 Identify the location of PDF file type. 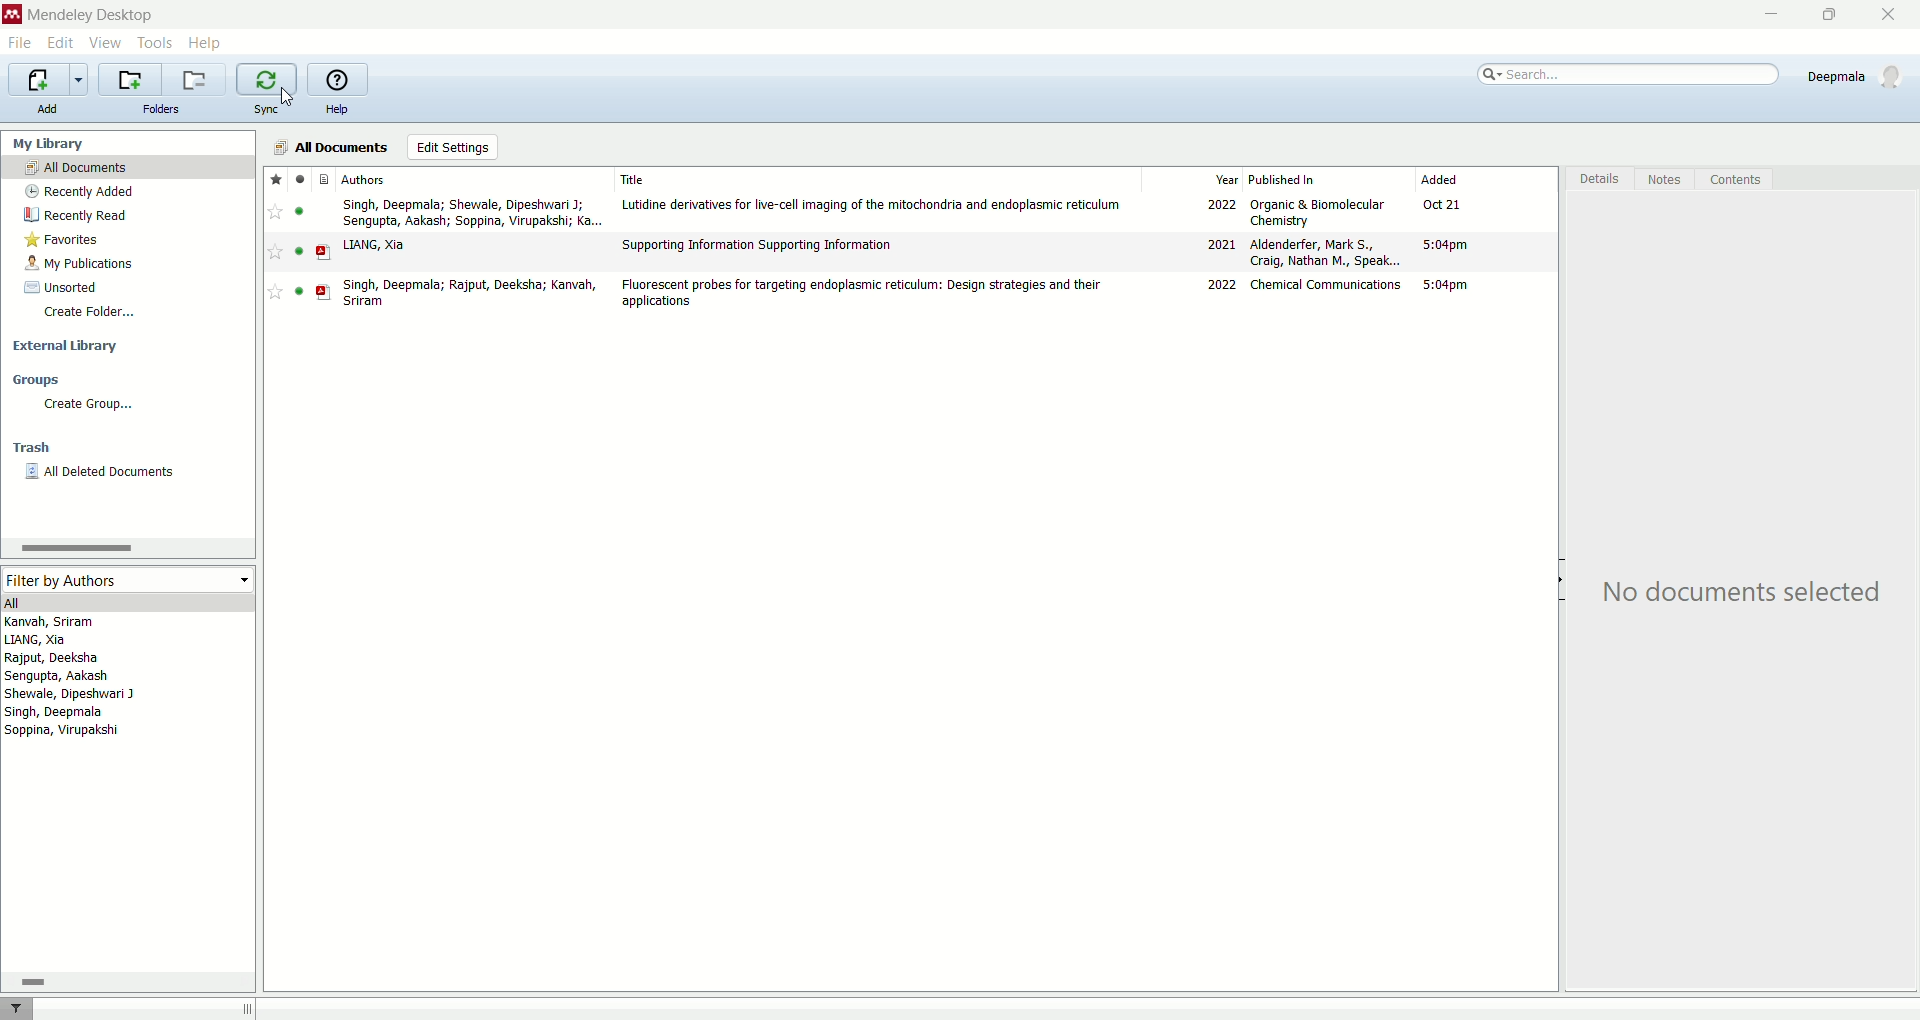
(324, 293).